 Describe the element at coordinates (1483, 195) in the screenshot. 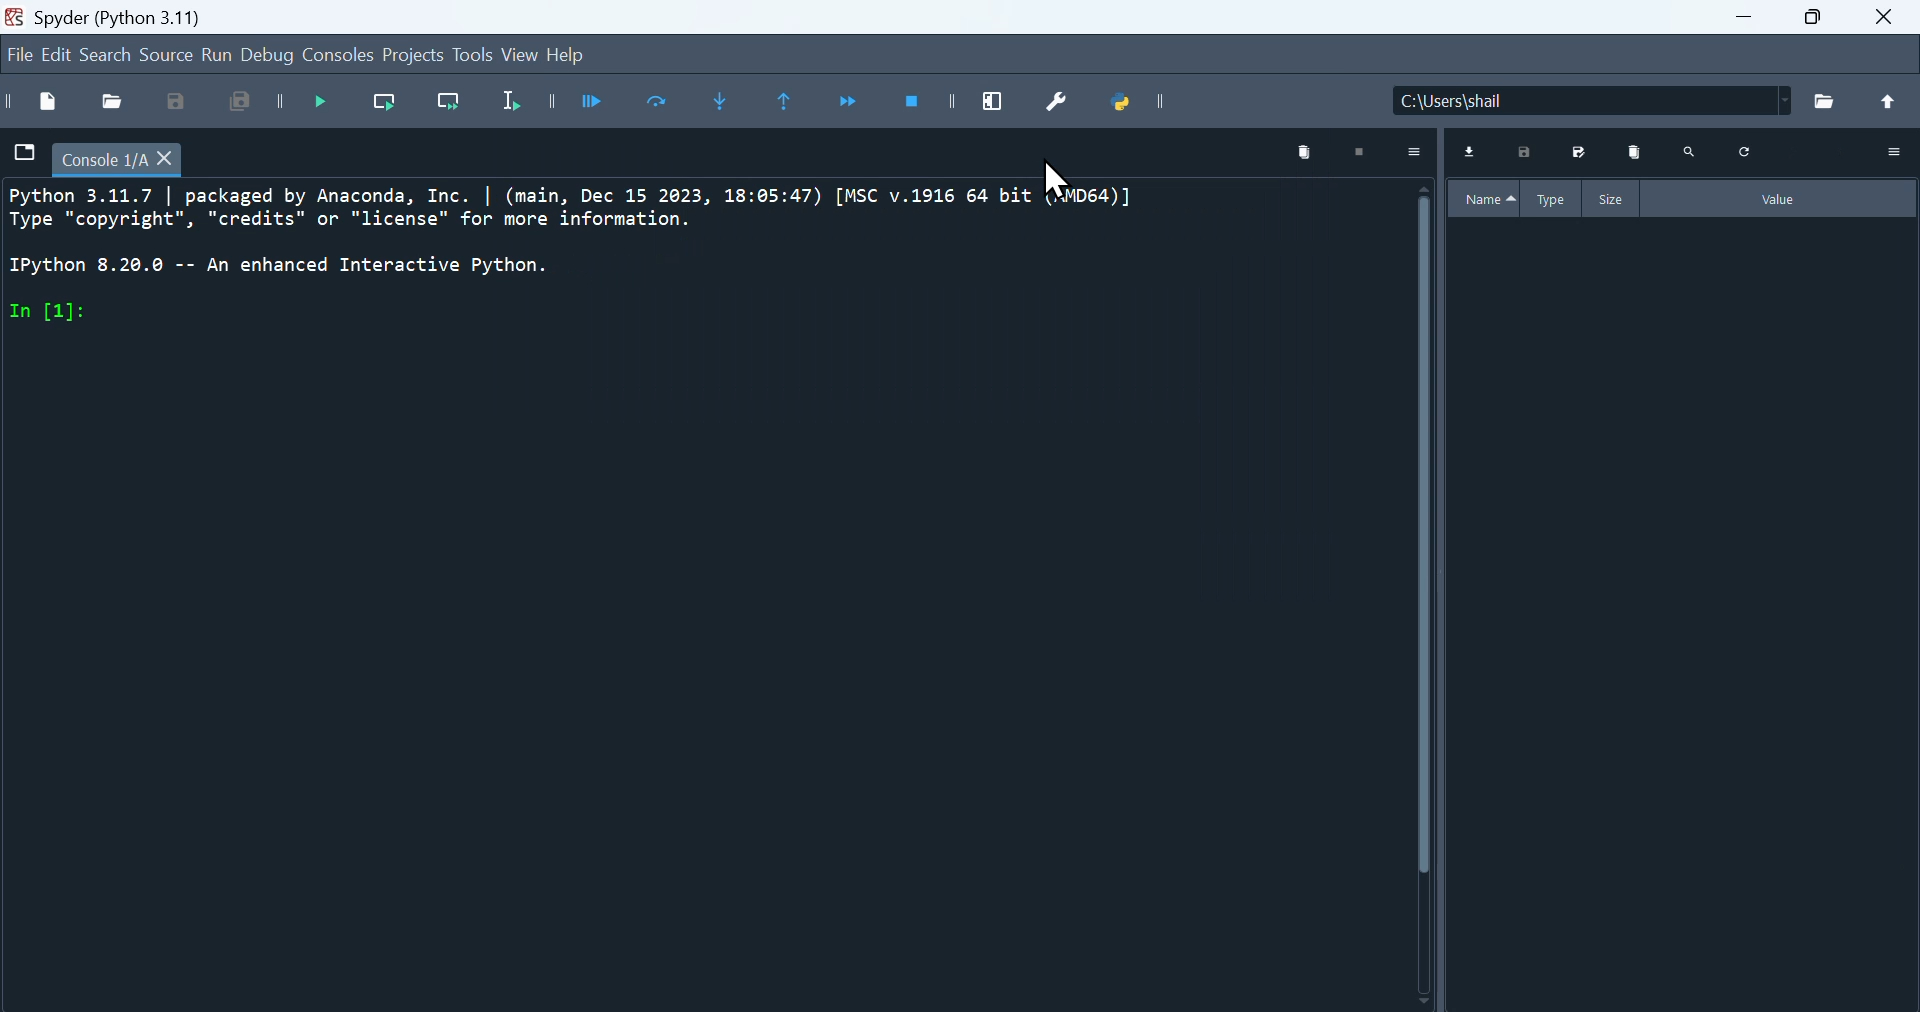

I see `Name` at that location.